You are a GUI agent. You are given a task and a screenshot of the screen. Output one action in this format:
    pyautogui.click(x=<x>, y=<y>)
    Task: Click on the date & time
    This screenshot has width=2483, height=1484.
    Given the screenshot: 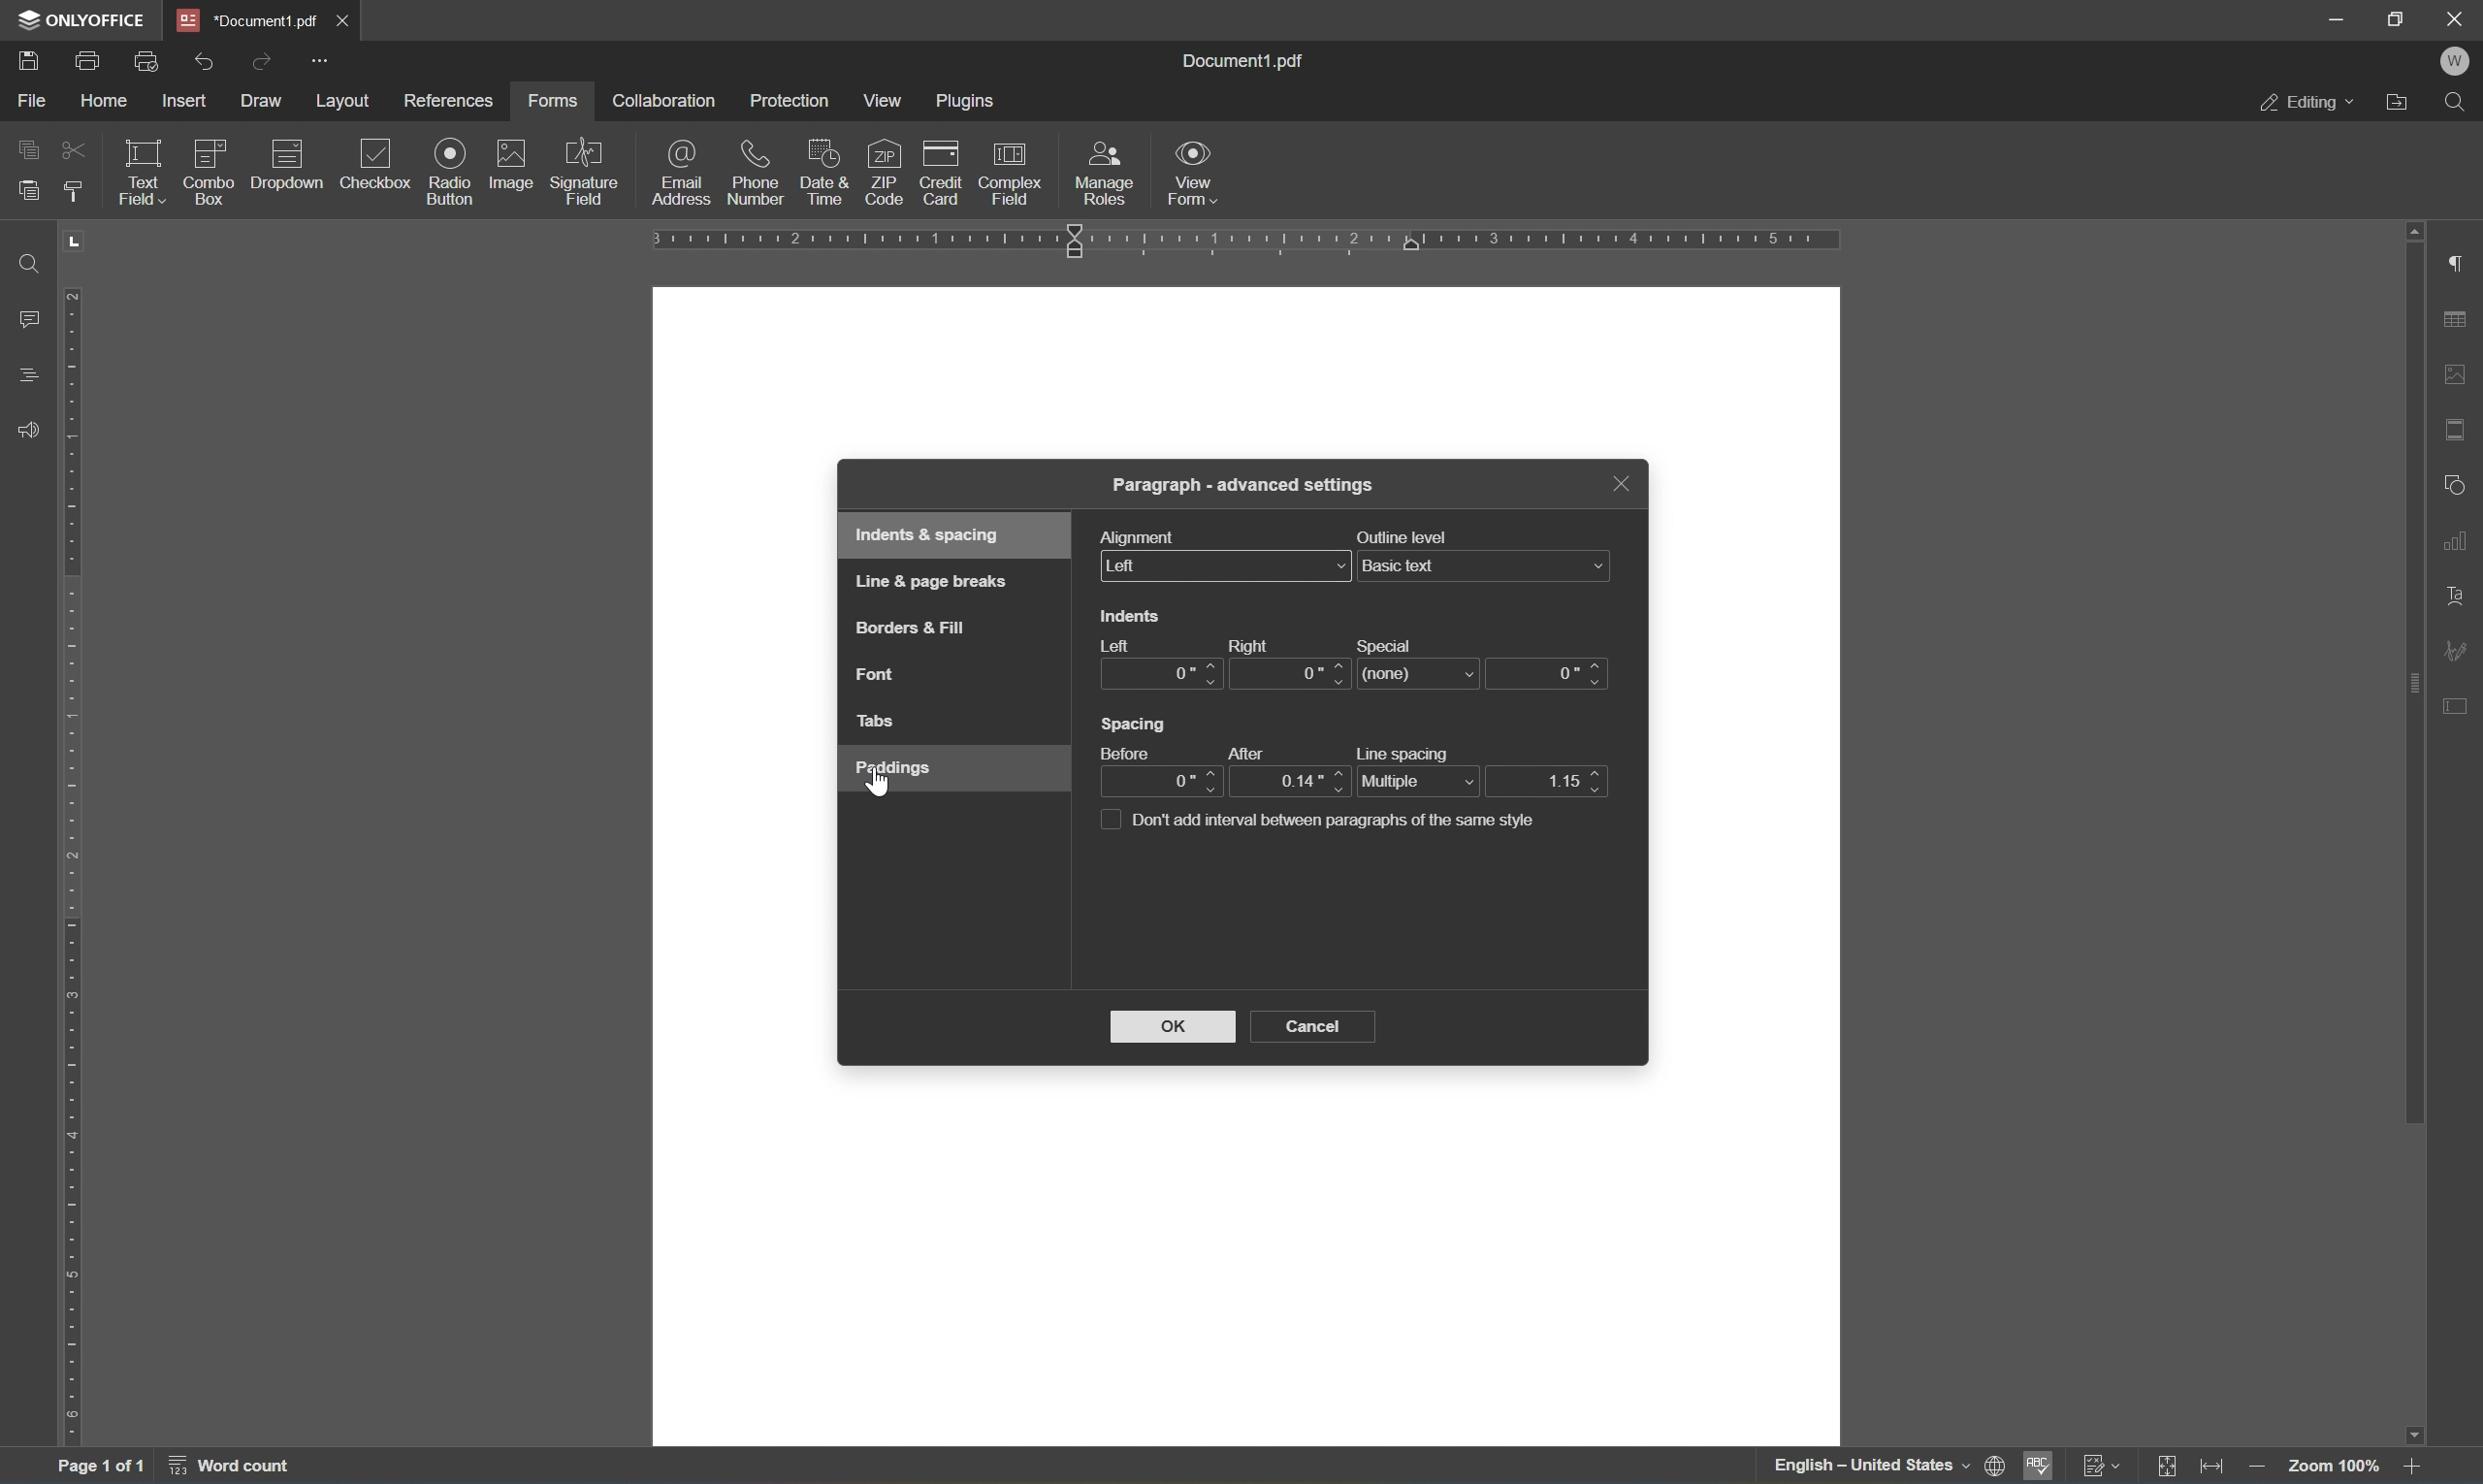 What is the action you would take?
    pyautogui.click(x=823, y=169)
    